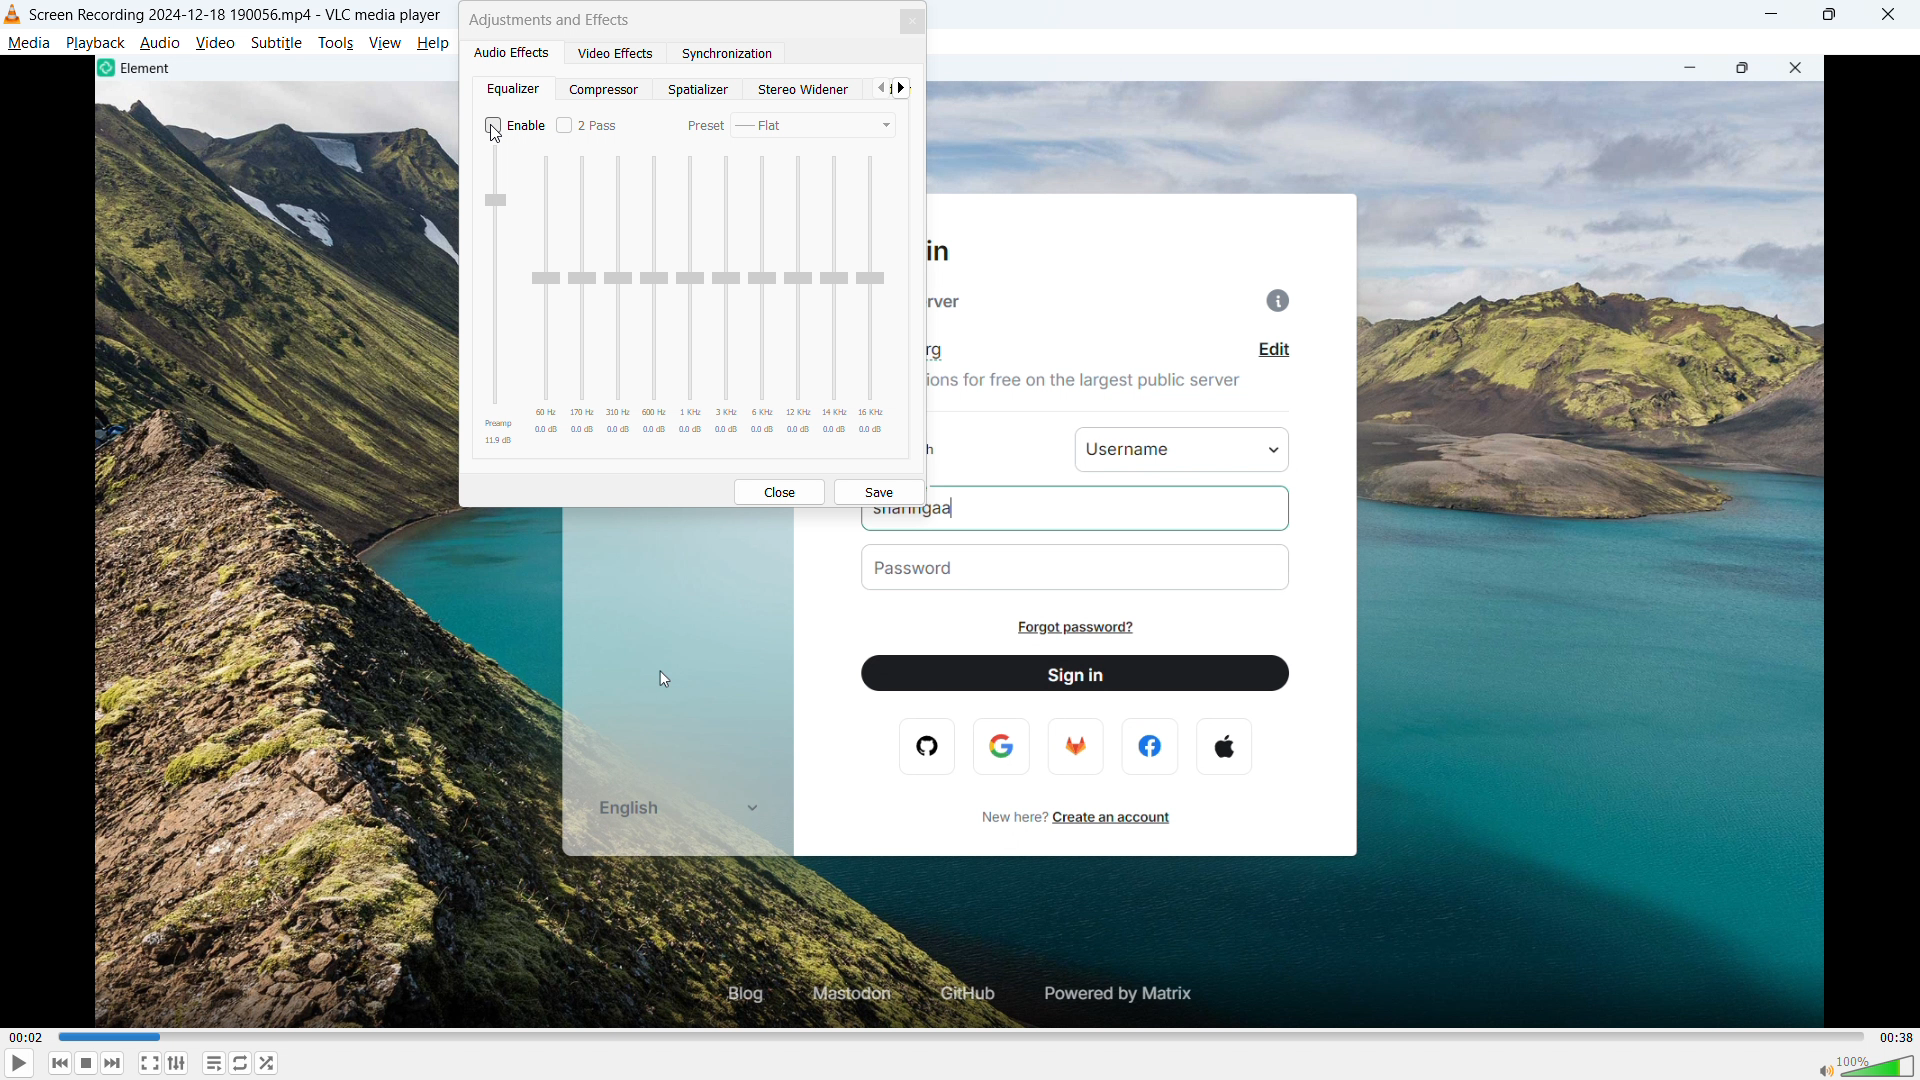 Image resolution: width=1920 pixels, height=1080 pixels. What do you see at coordinates (498, 303) in the screenshot?
I see `Adjust preAmp ` at bounding box center [498, 303].